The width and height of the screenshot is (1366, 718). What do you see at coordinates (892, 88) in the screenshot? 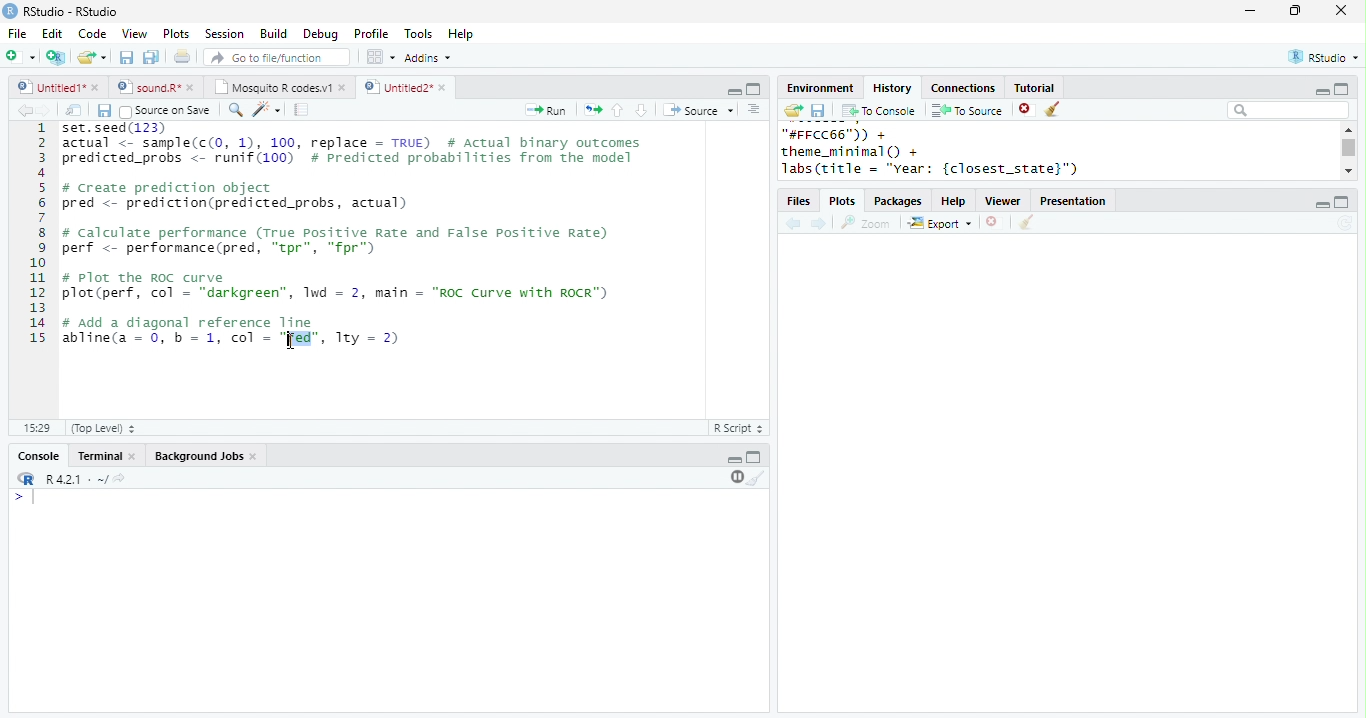
I see `History` at bounding box center [892, 88].